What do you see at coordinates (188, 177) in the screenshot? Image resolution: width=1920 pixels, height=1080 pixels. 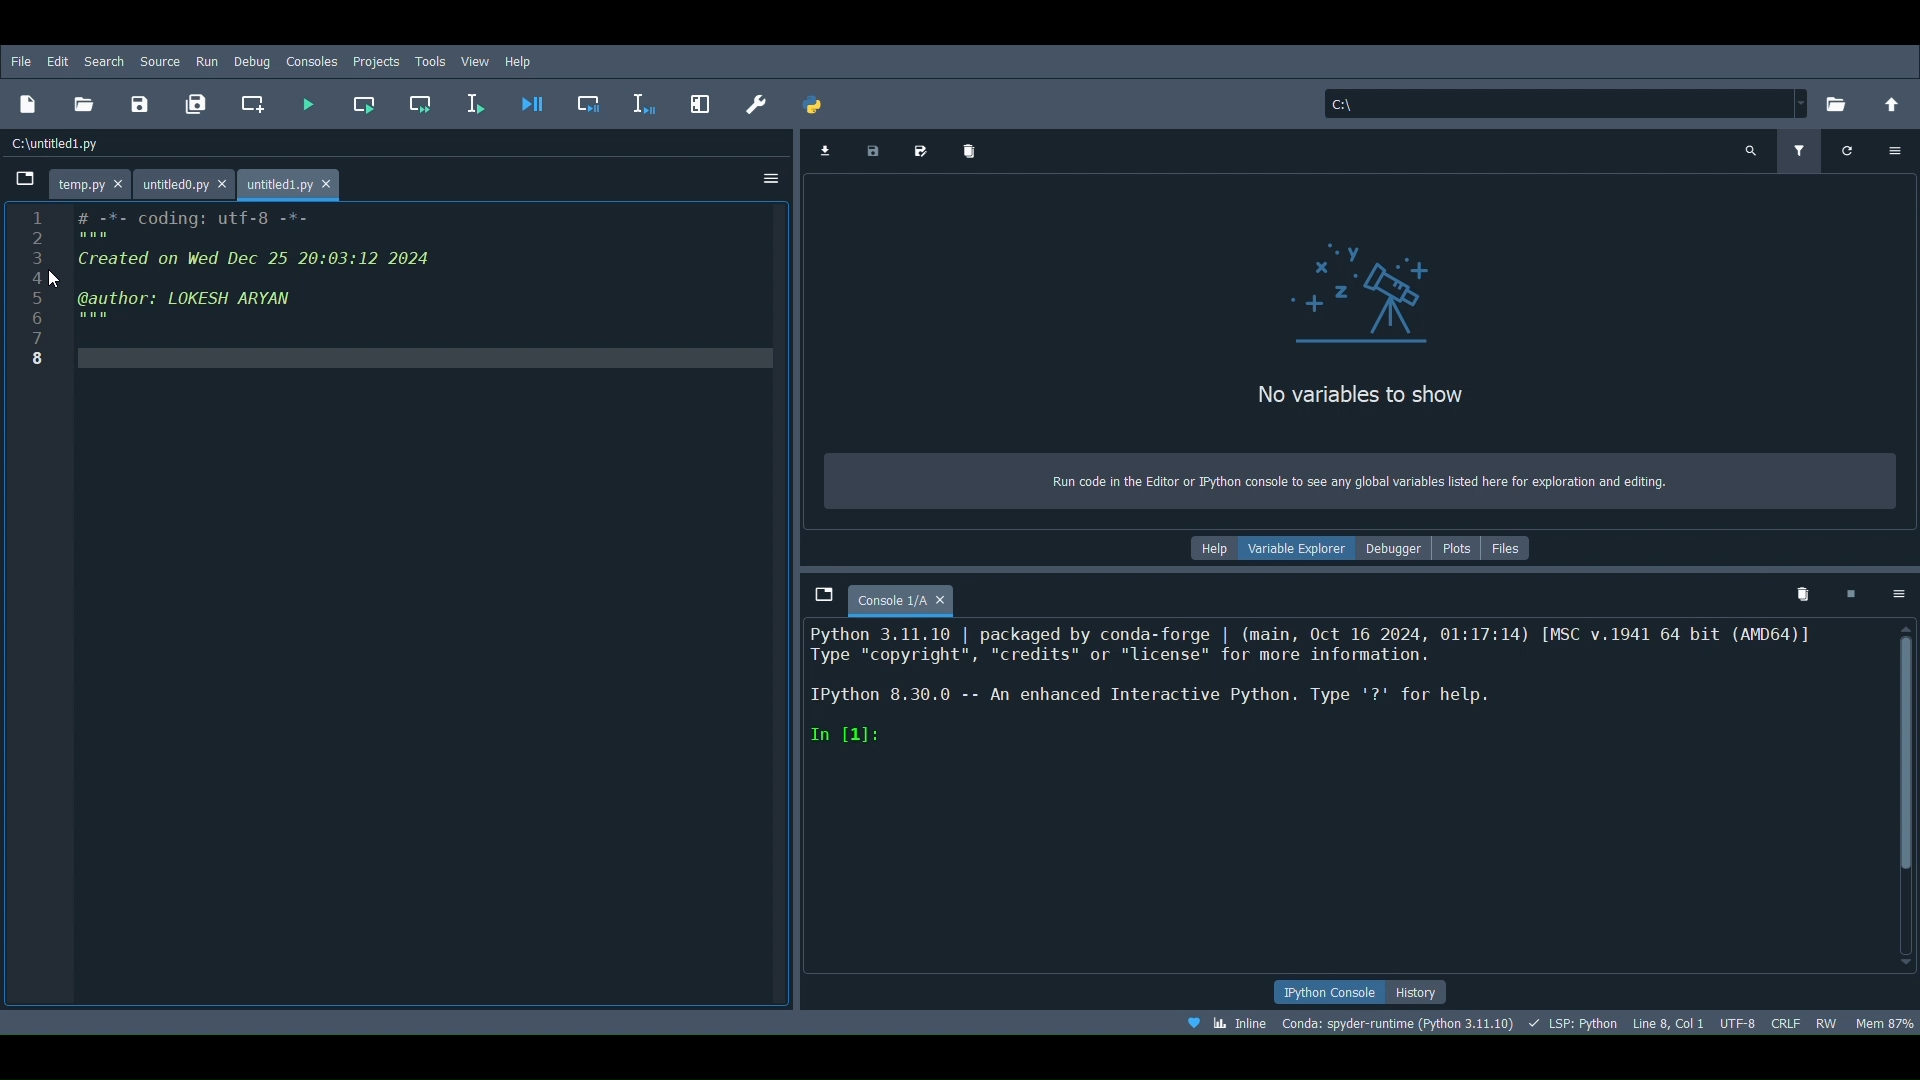 I see `untitled0.py` at bounding box center [188, 177].